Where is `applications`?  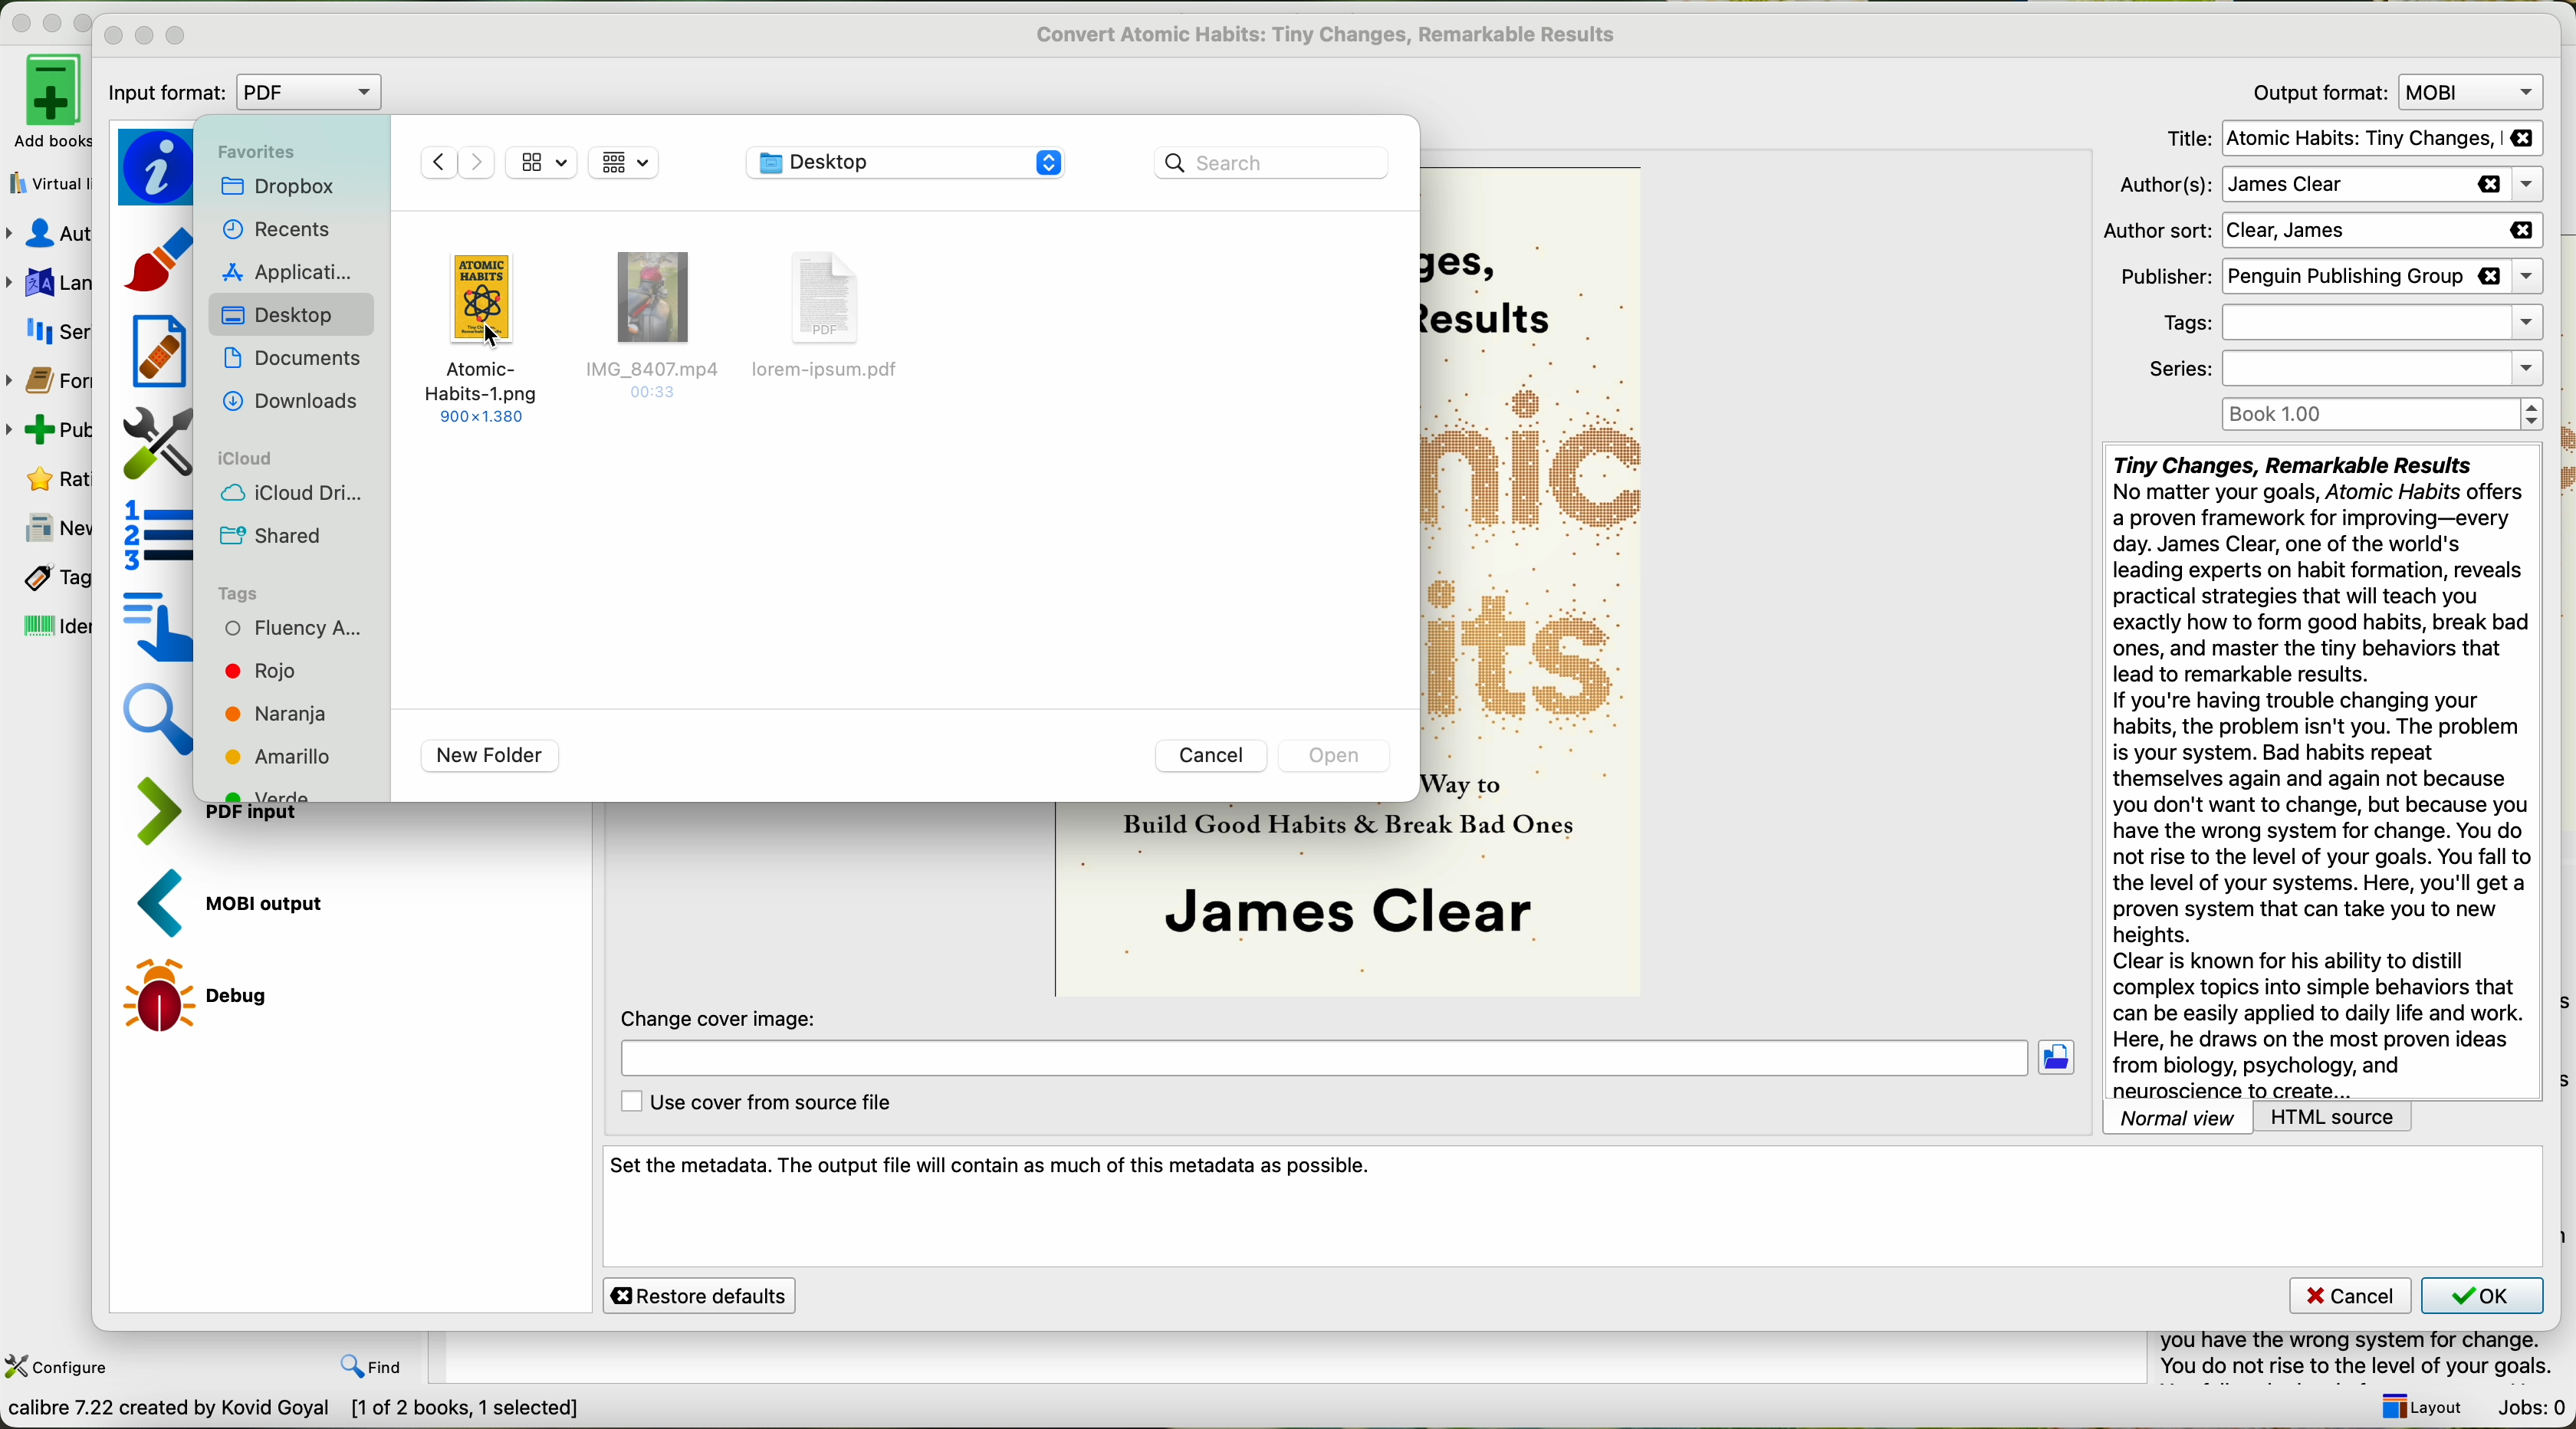 applications is located at coordinates (293, 271).